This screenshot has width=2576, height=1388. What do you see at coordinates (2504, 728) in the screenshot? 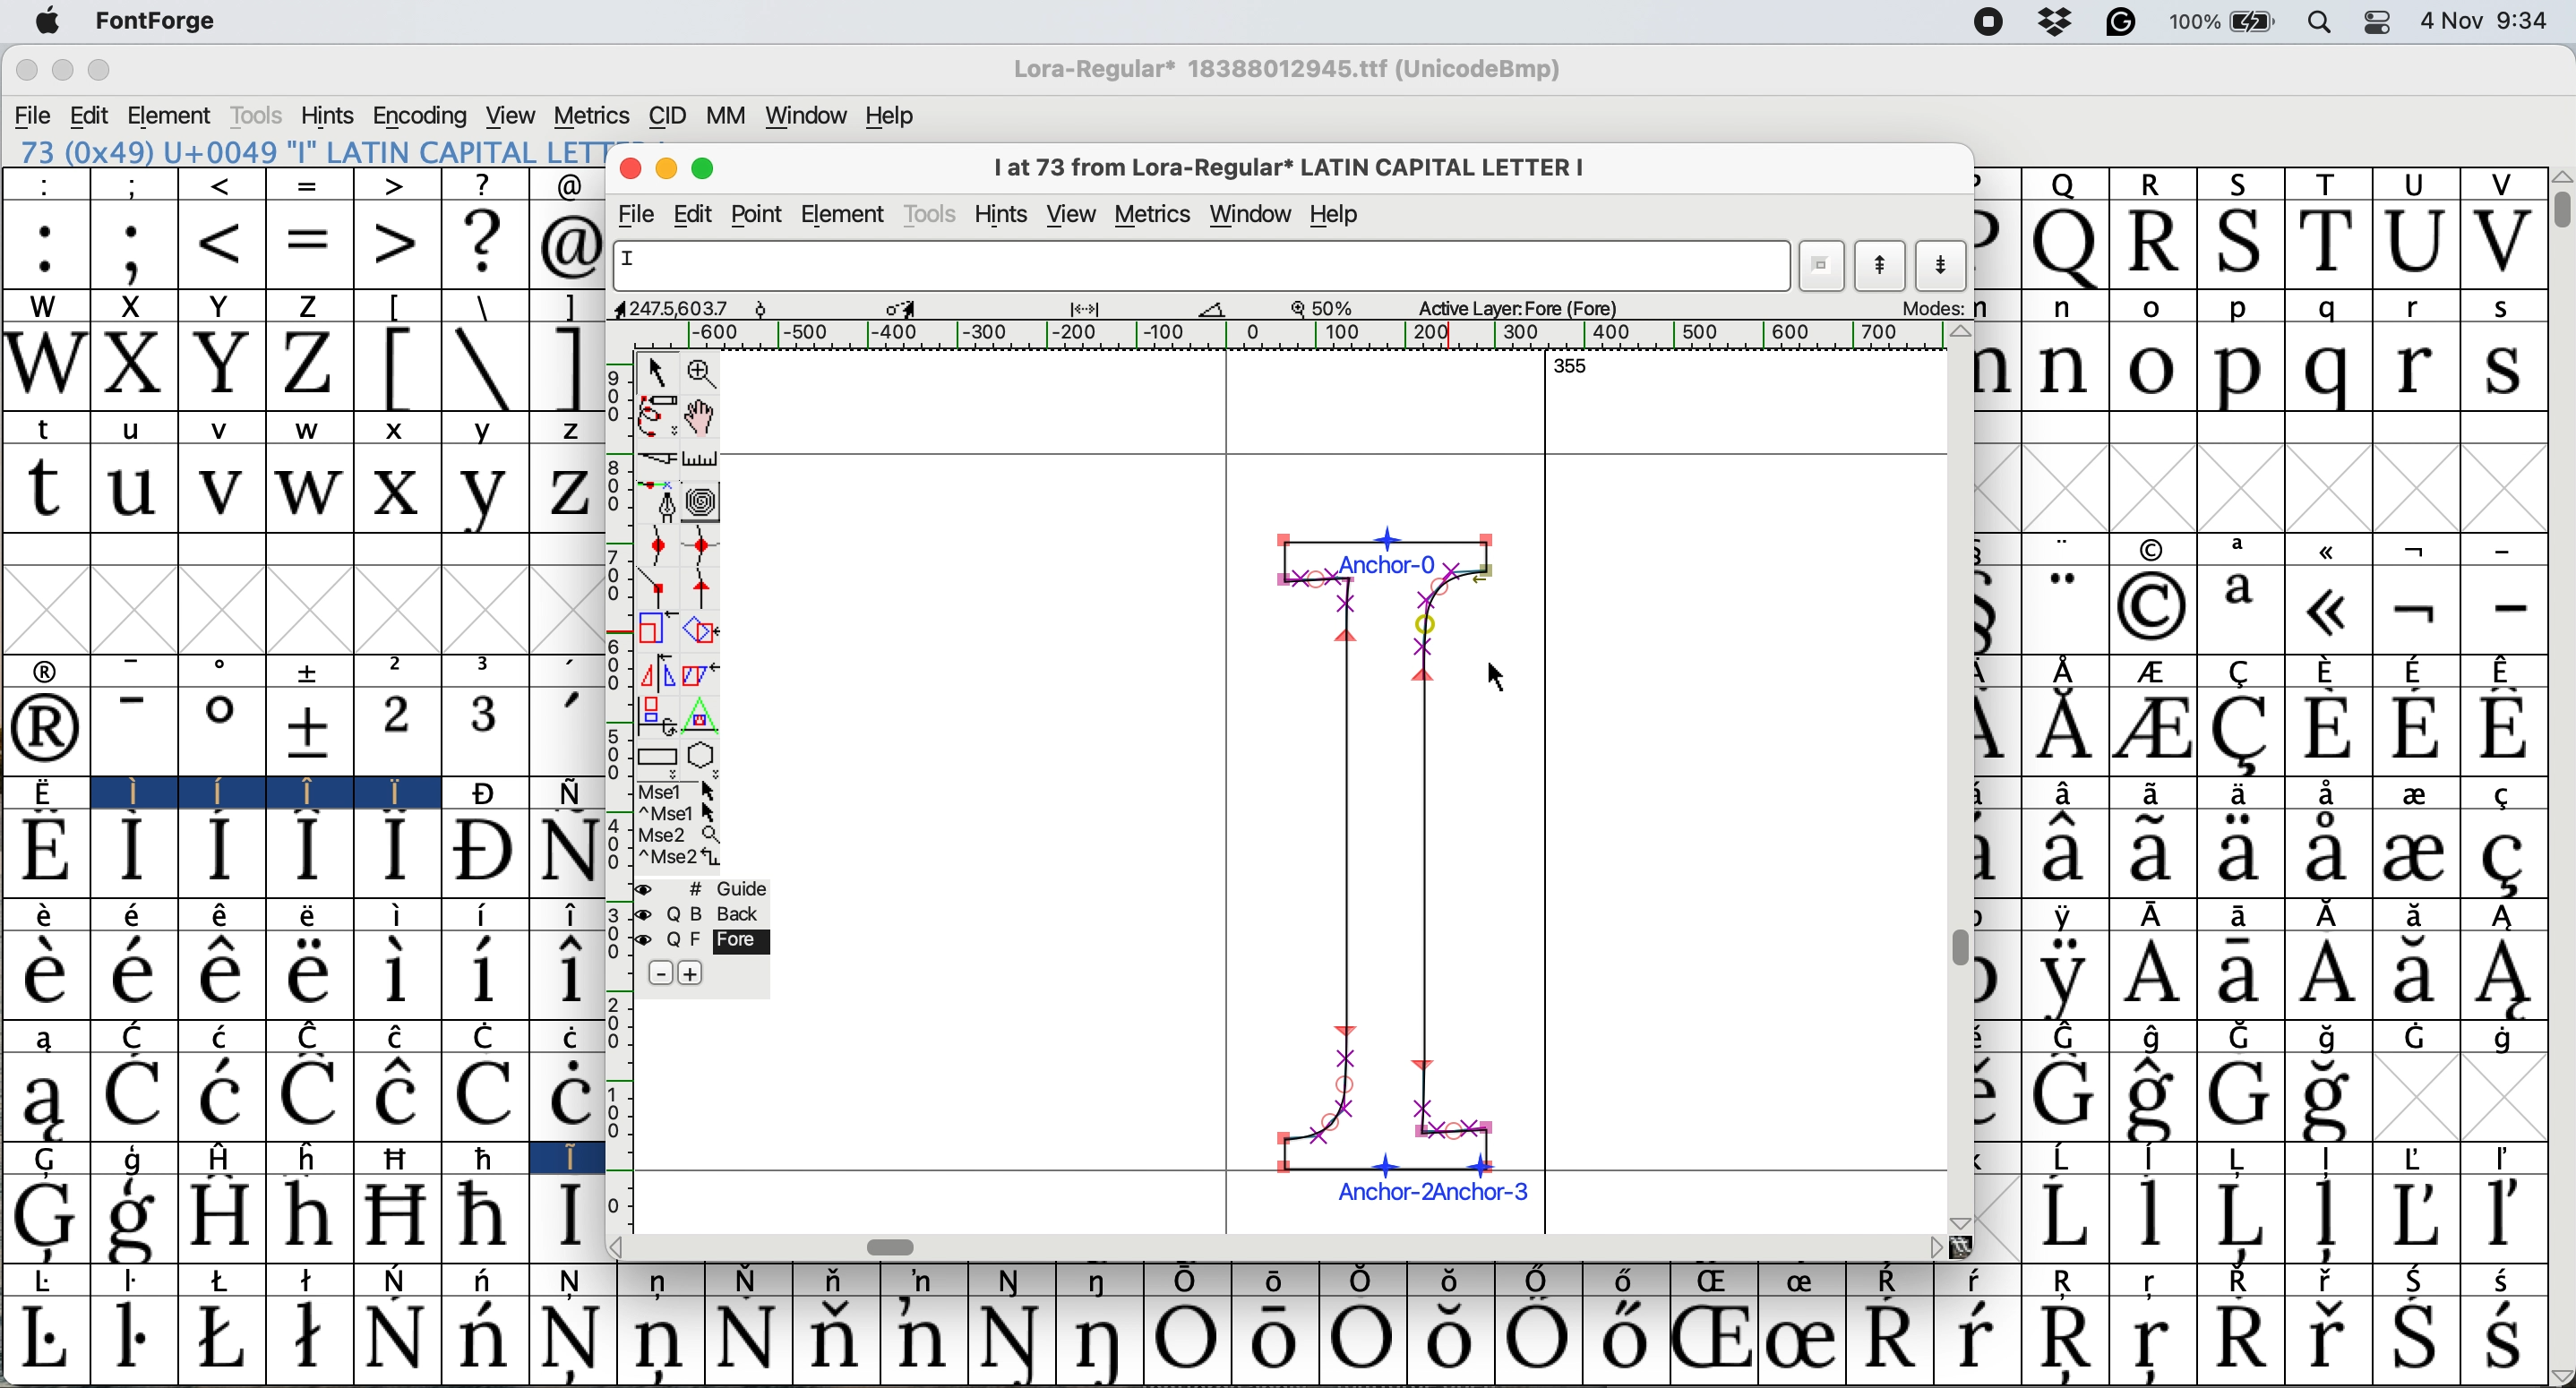
I see `Symbol` at bounding box center [2504, 728].